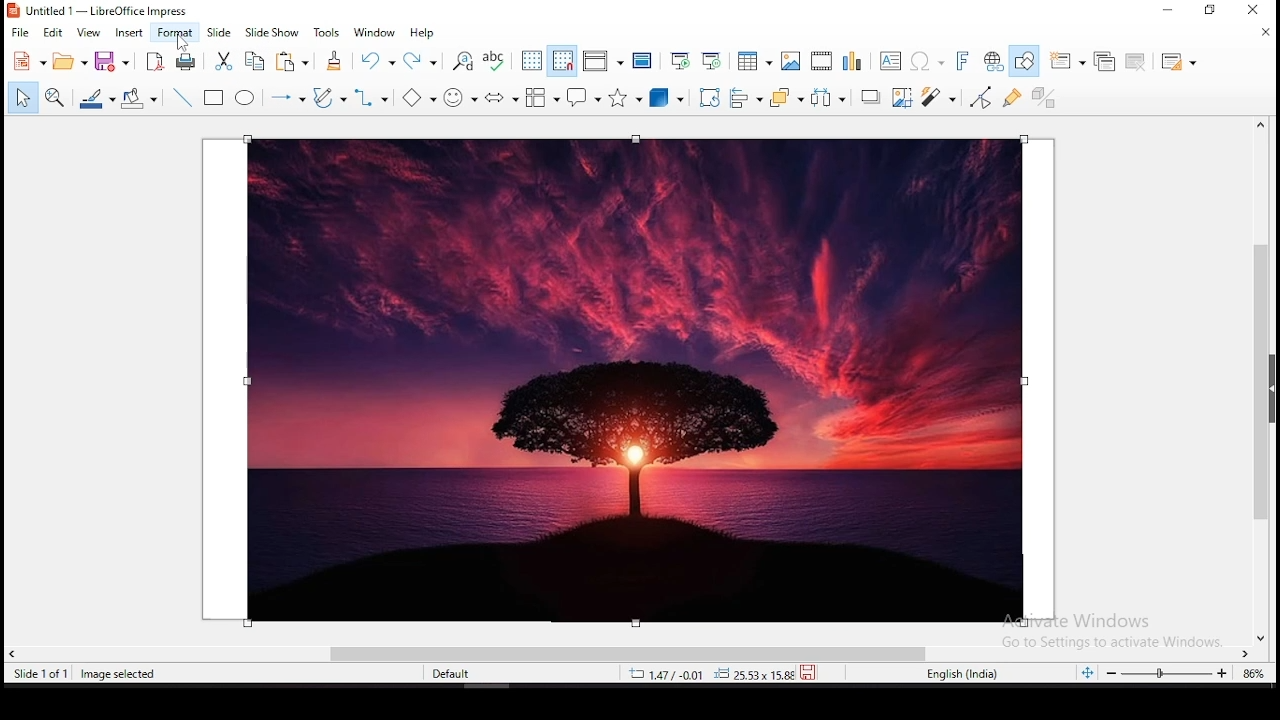  Describe the element at coordinates (811, 671) in the screenshot. I see `save` at that location.